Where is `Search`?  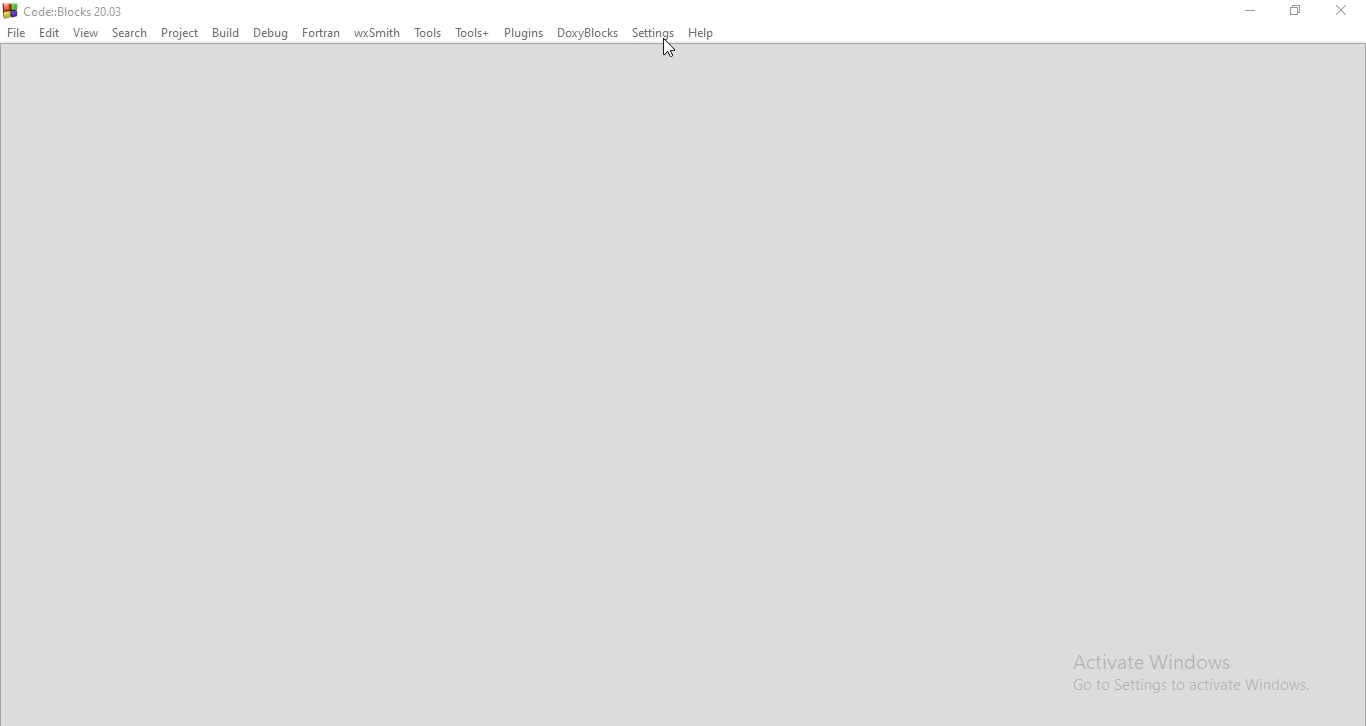
Search is located at coordinates (131, 34).